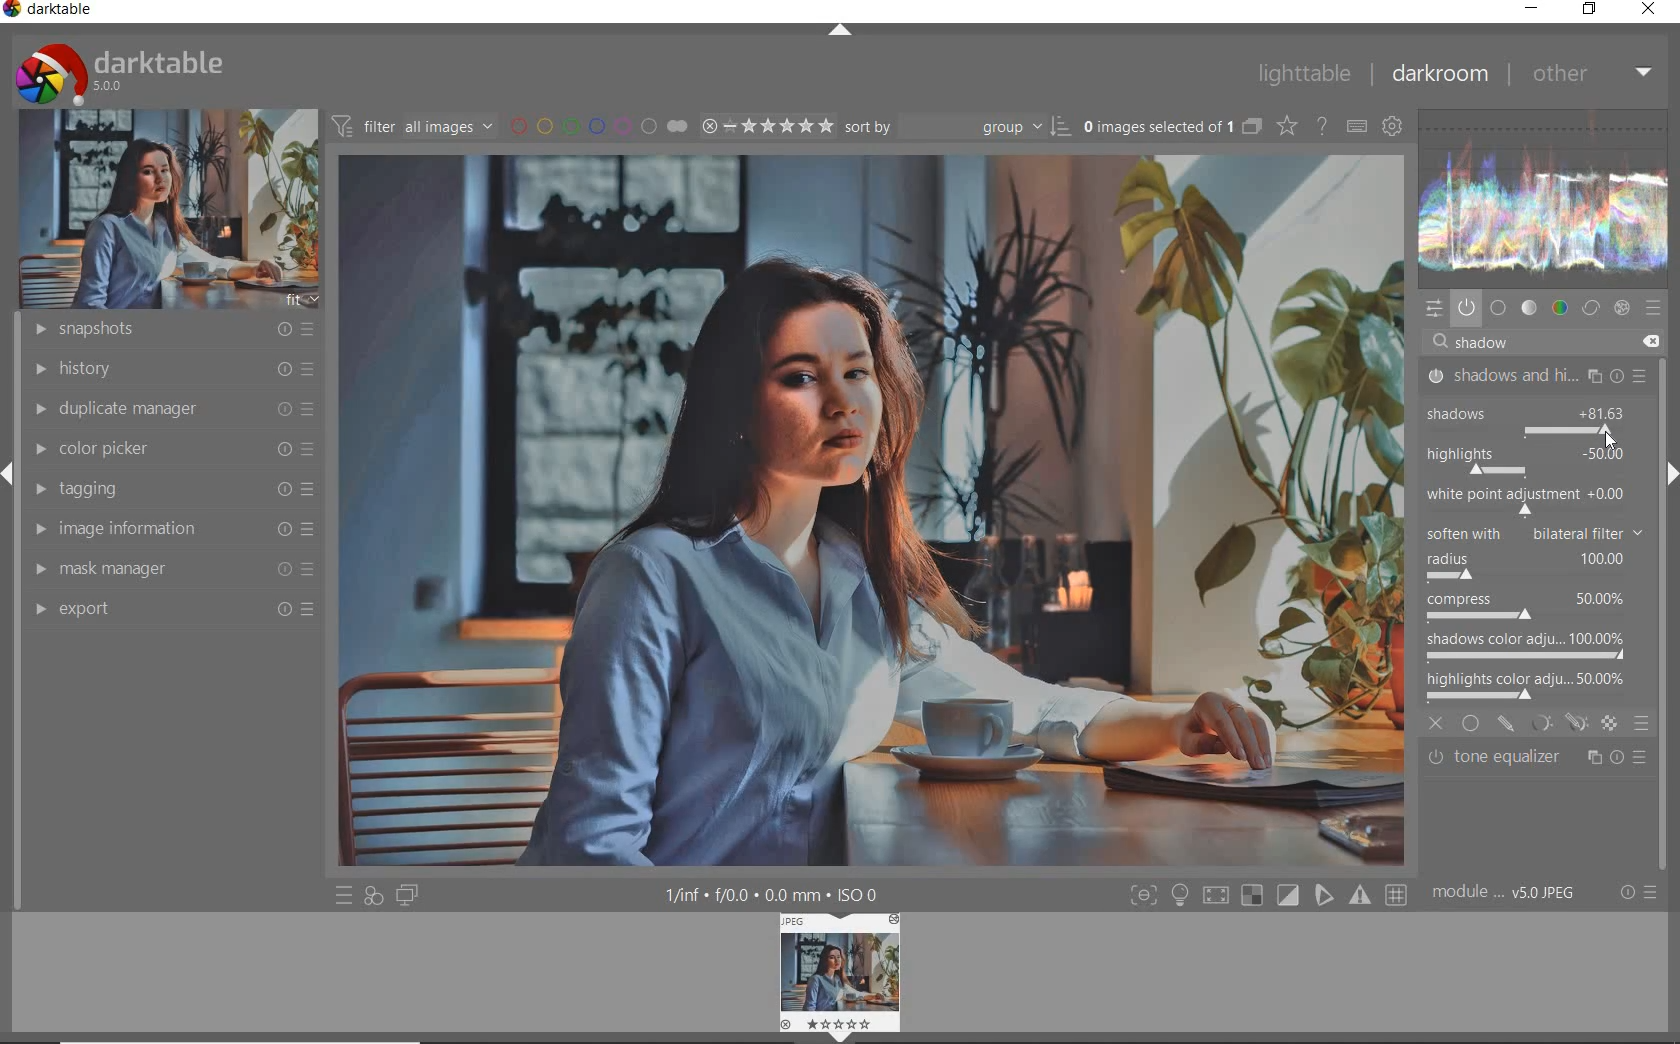 Image resolution: width=1680 pixels, height=1044 pixels. What do you see at coordinates (1532, 9) in the screenshot?
I see `minimize` at bounding box center [1532, 9].